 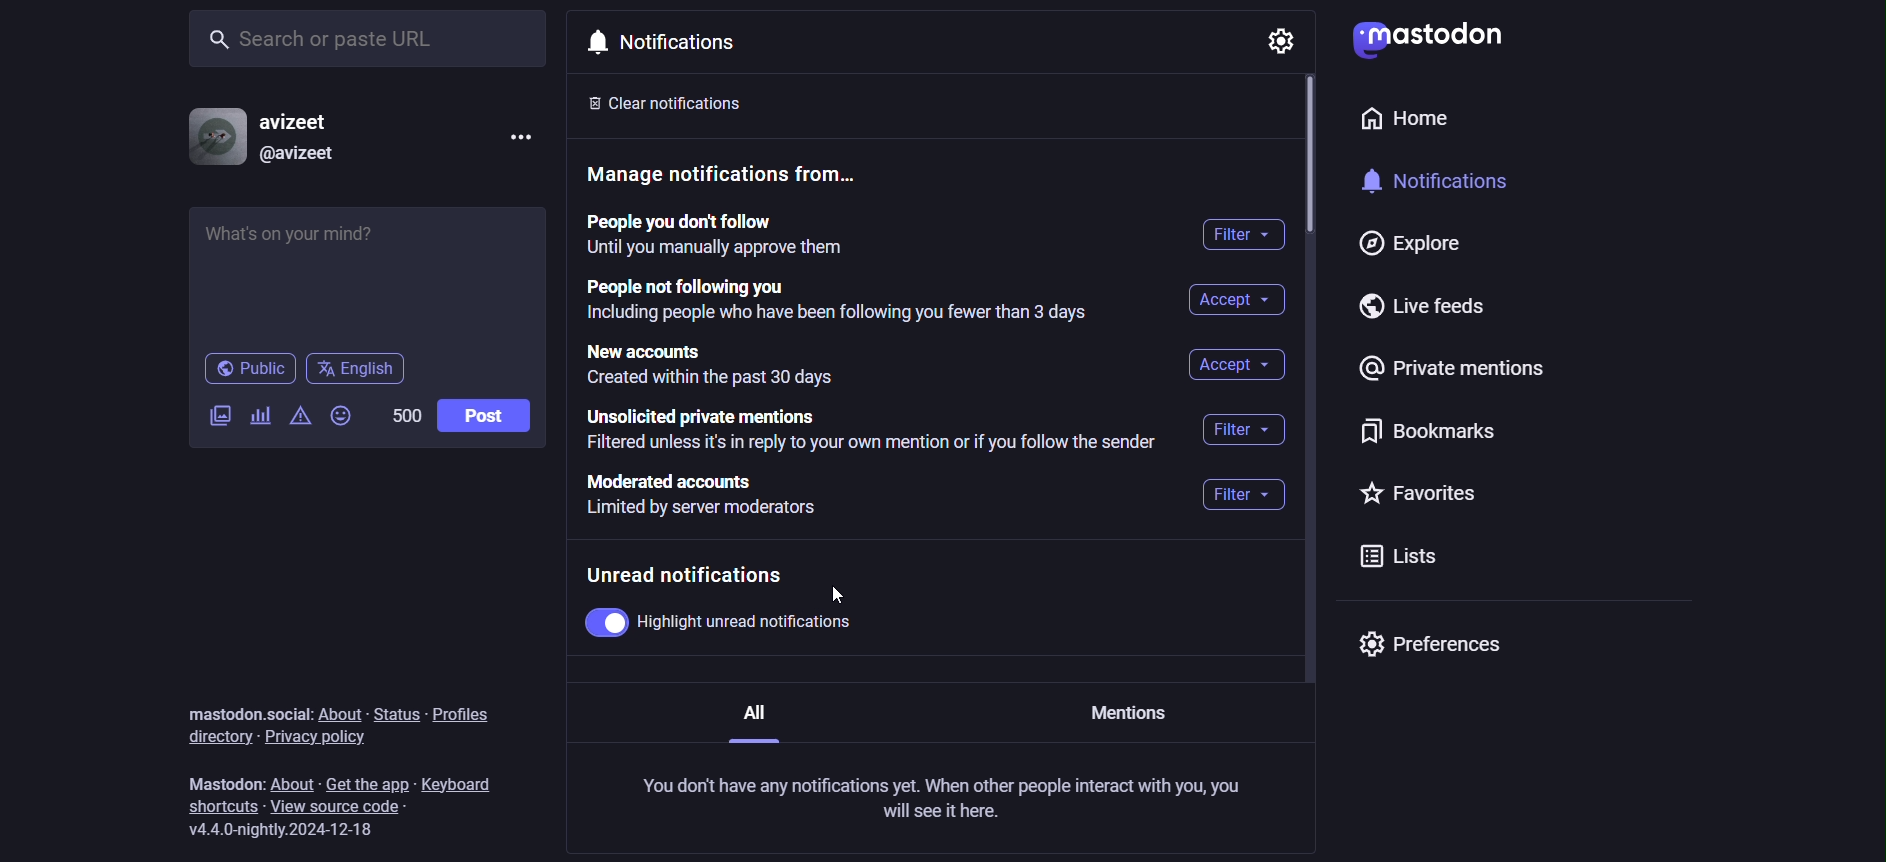 I want to click on view source code, so click(x=354, y=806).